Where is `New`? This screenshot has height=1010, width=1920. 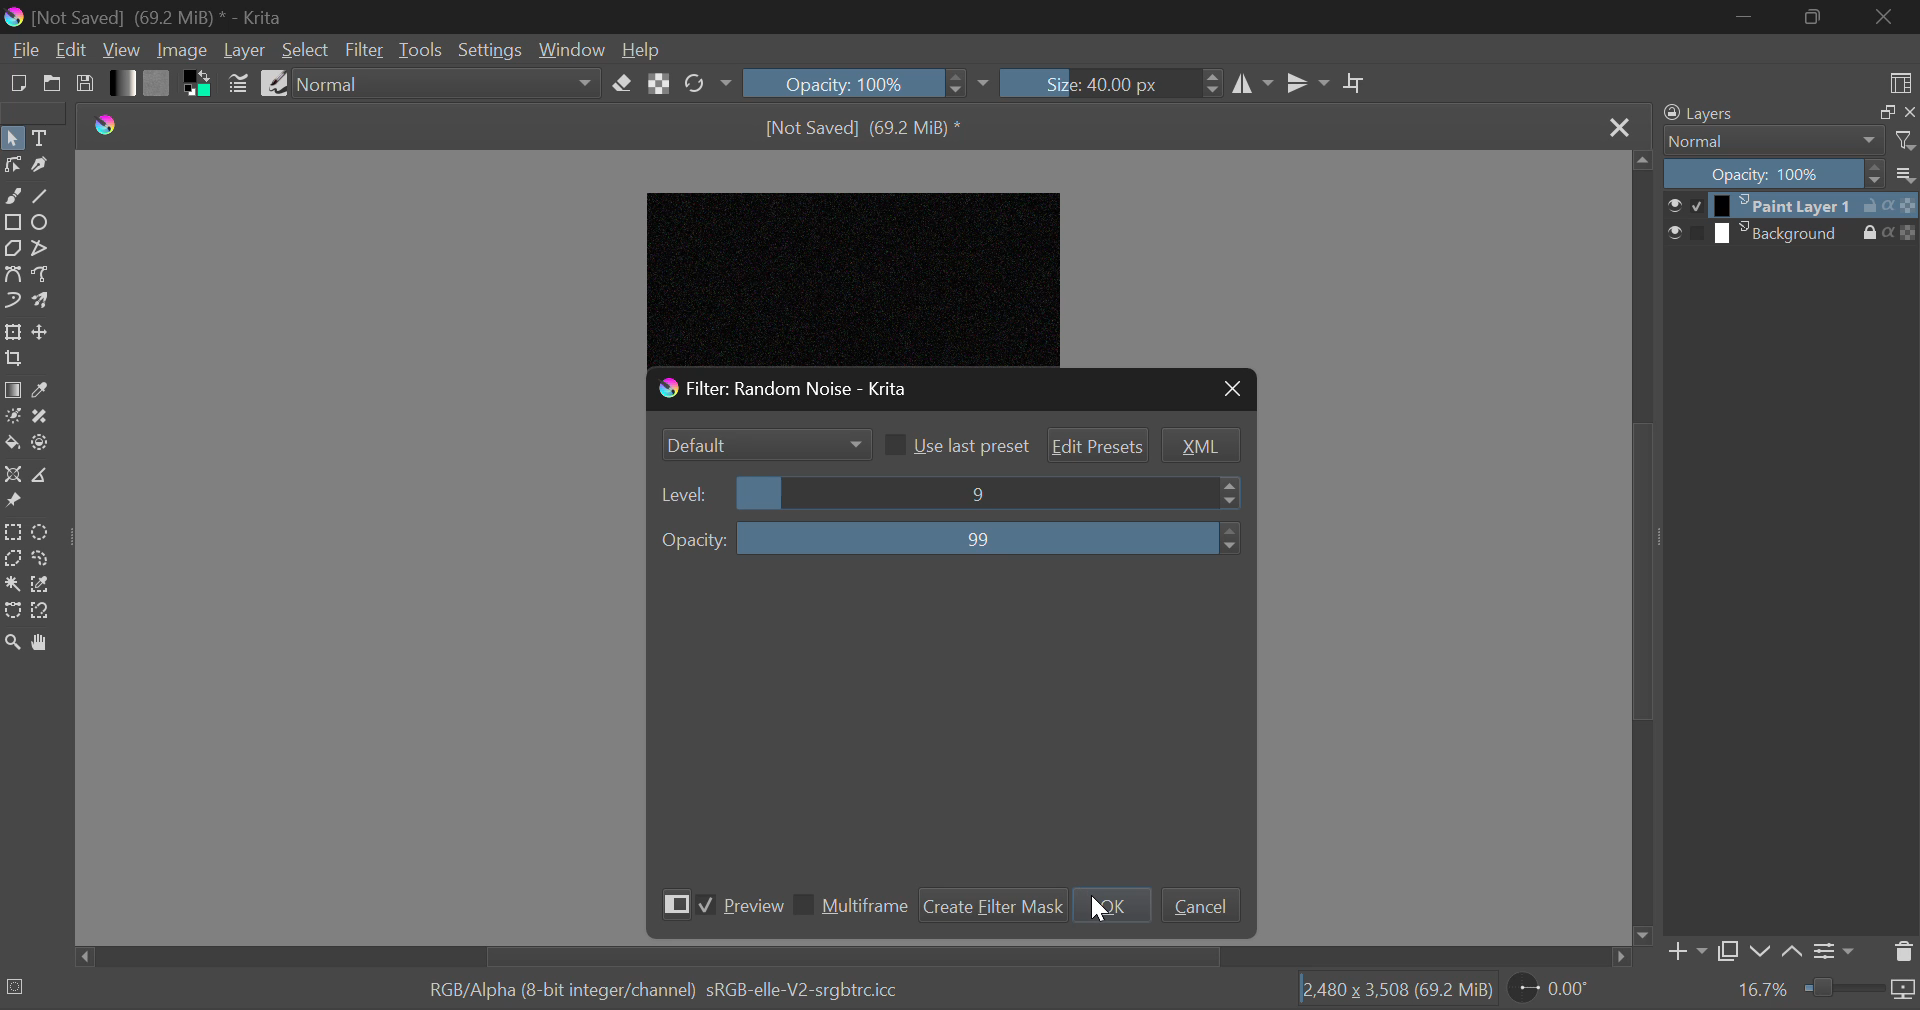
New is located at coordinates (17, 84).